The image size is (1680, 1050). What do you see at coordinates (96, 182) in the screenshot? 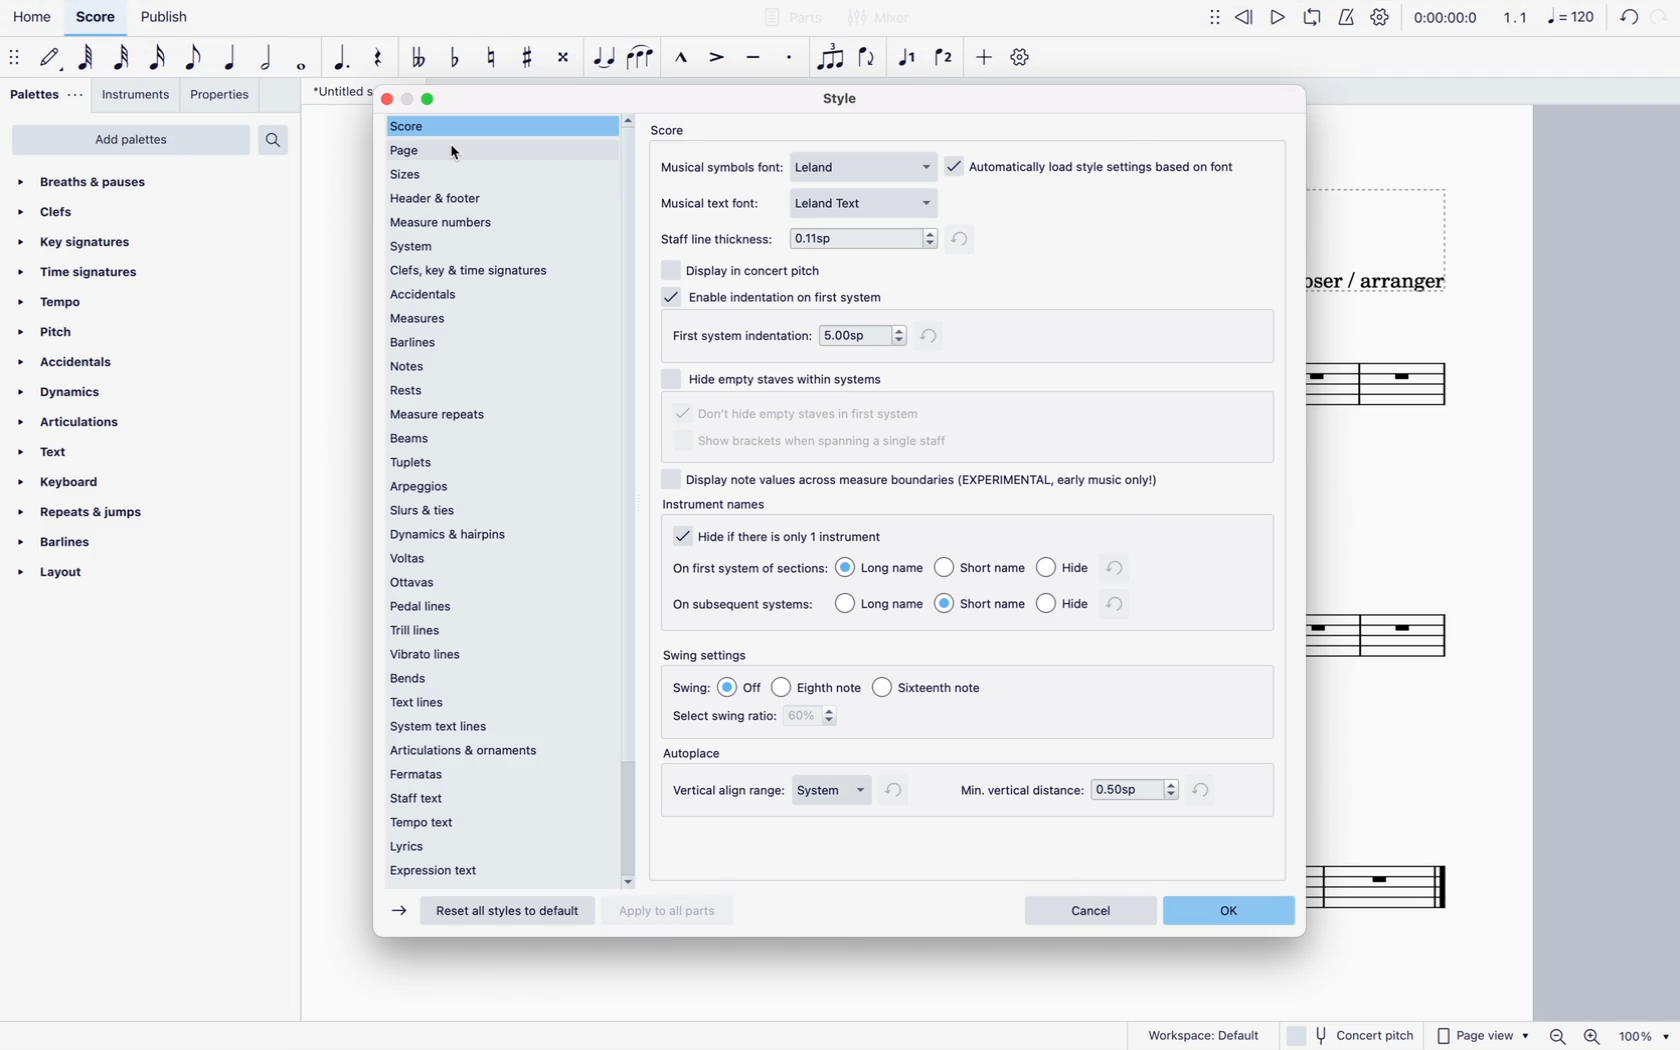
I see `breaths & pauses` at bounding box center [96, 182].